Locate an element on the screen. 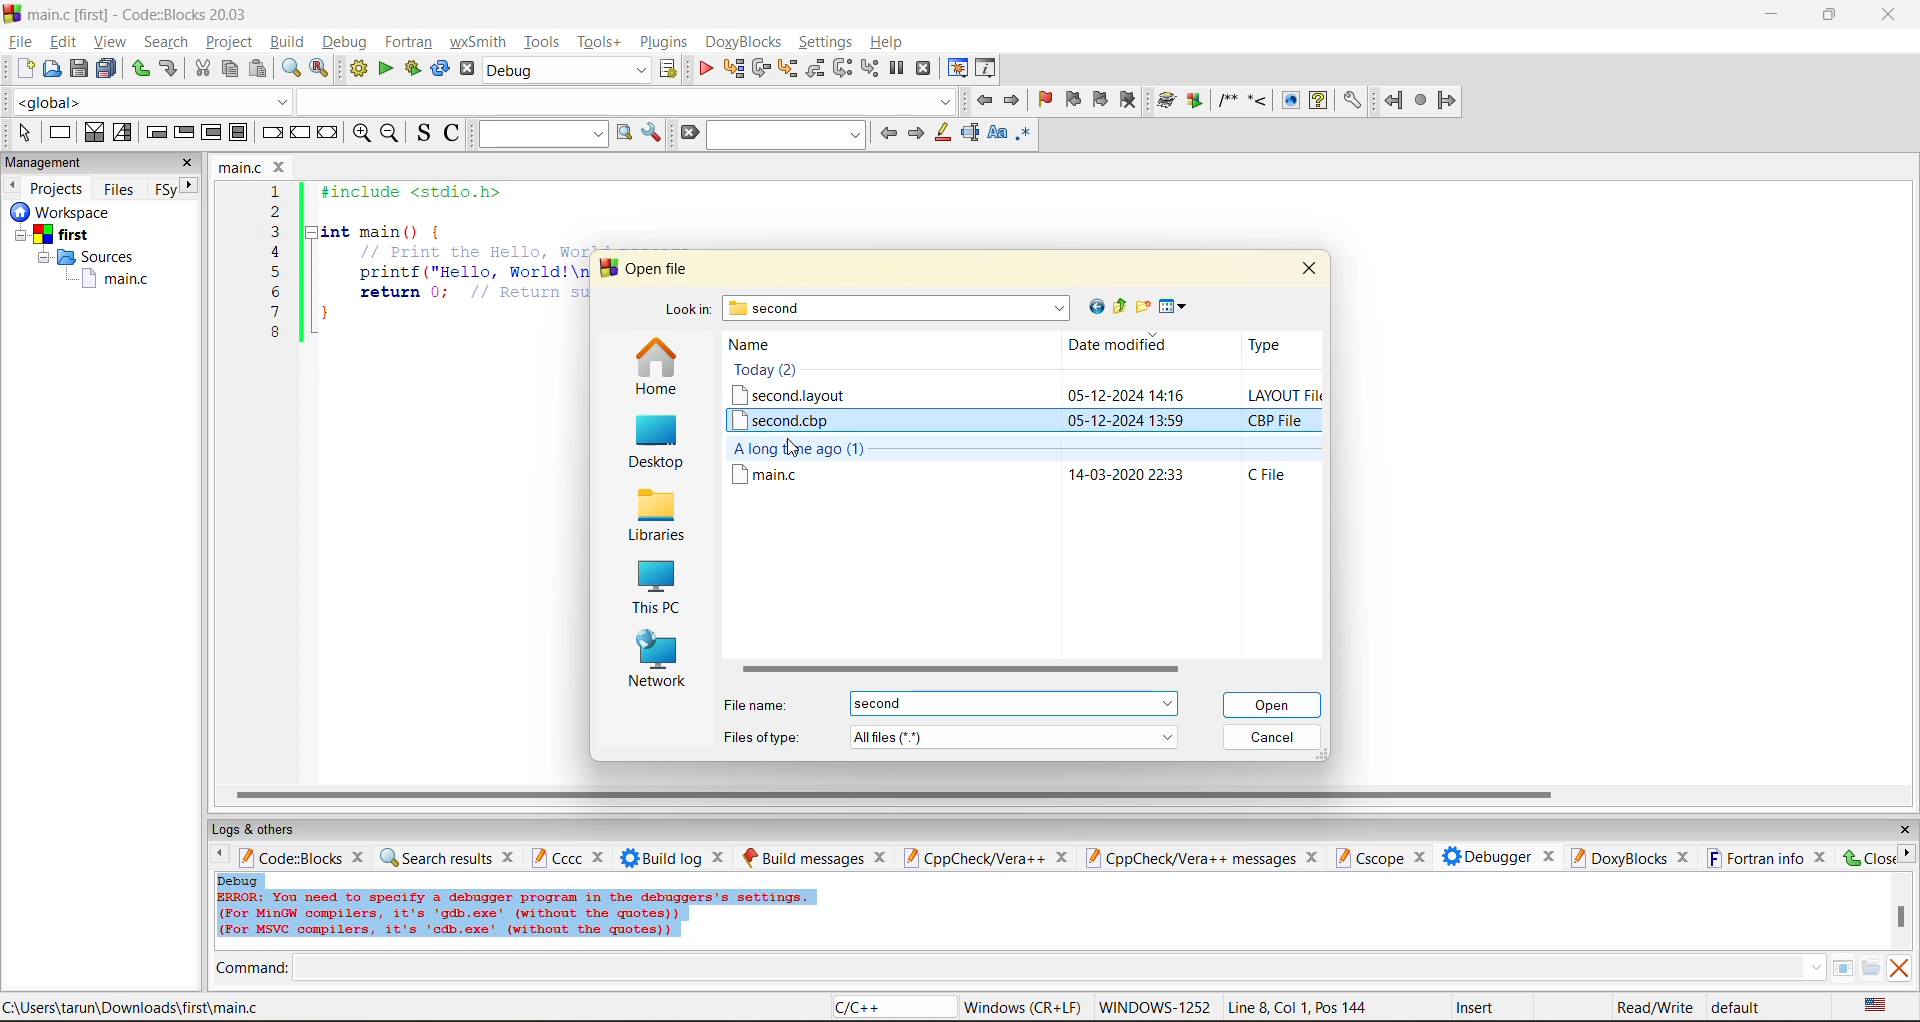 This screenshot has height=1022, width=1920. forward is located at coordinates (1447, 100).